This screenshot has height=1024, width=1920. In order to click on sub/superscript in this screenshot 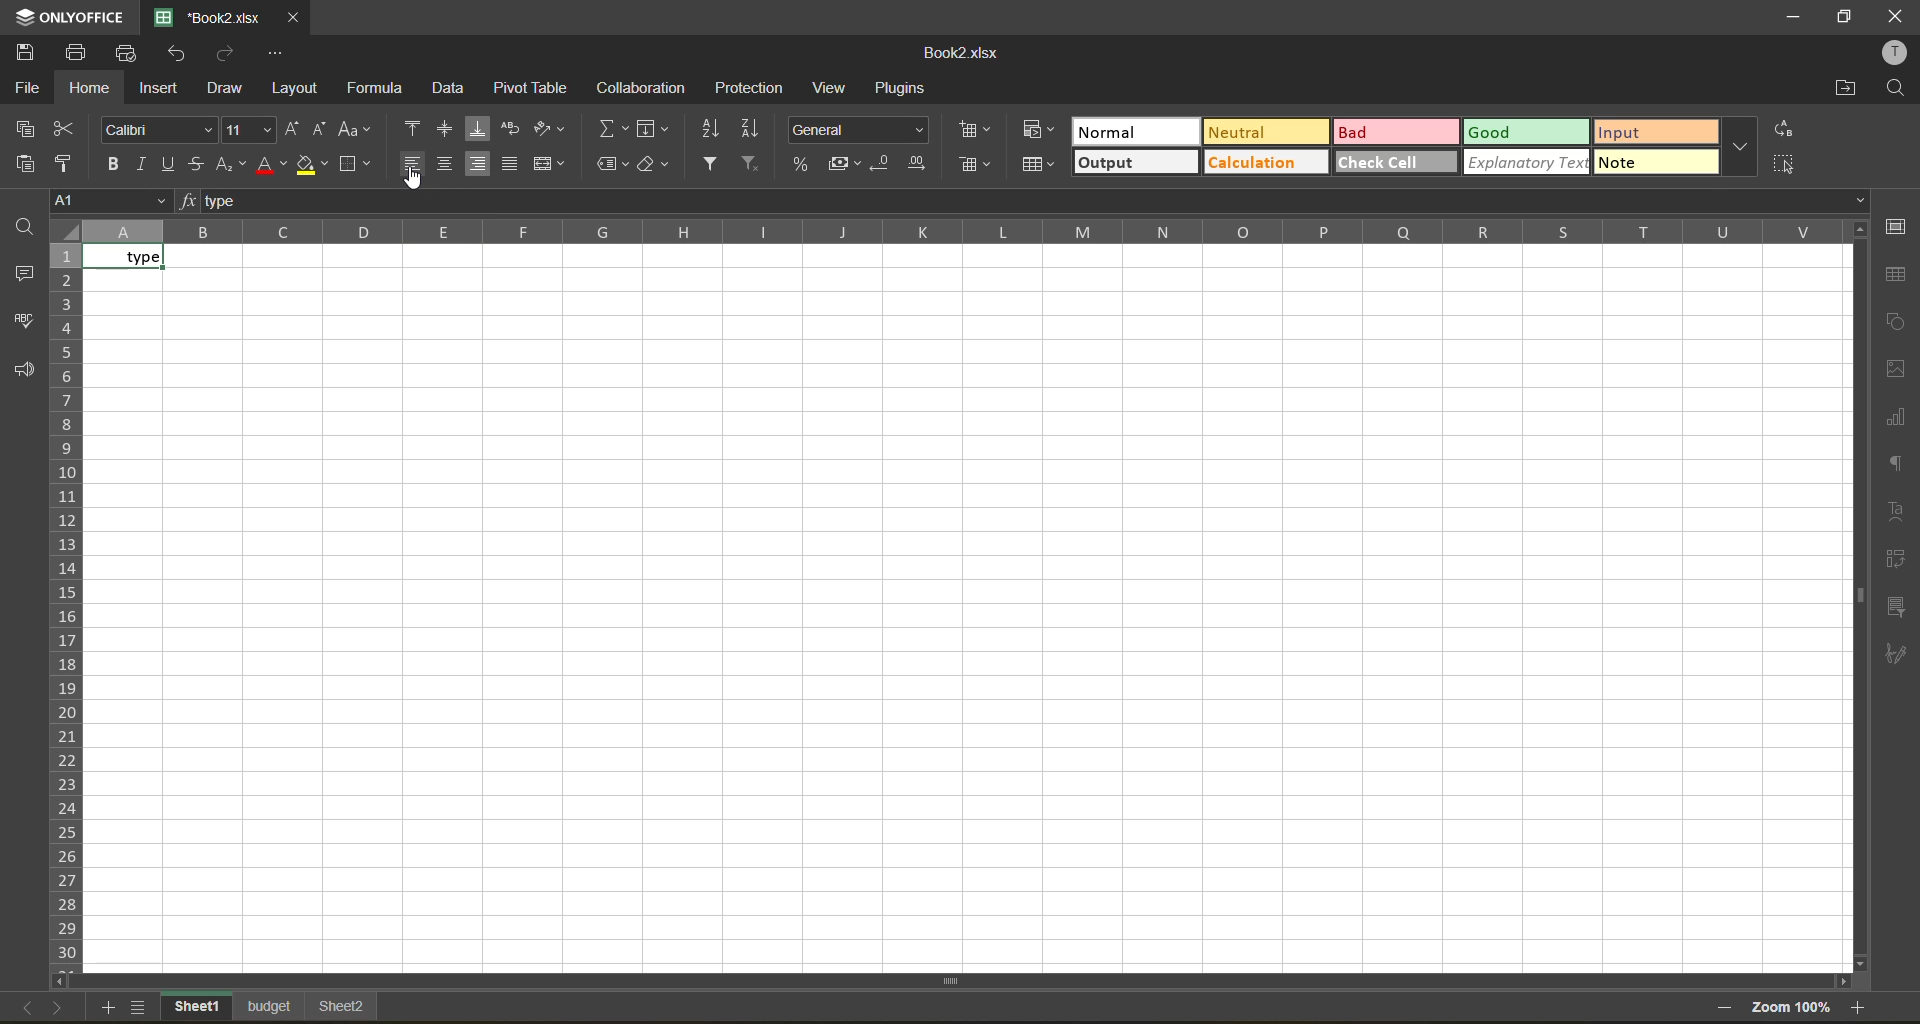, I will do `click(228, 164)`.